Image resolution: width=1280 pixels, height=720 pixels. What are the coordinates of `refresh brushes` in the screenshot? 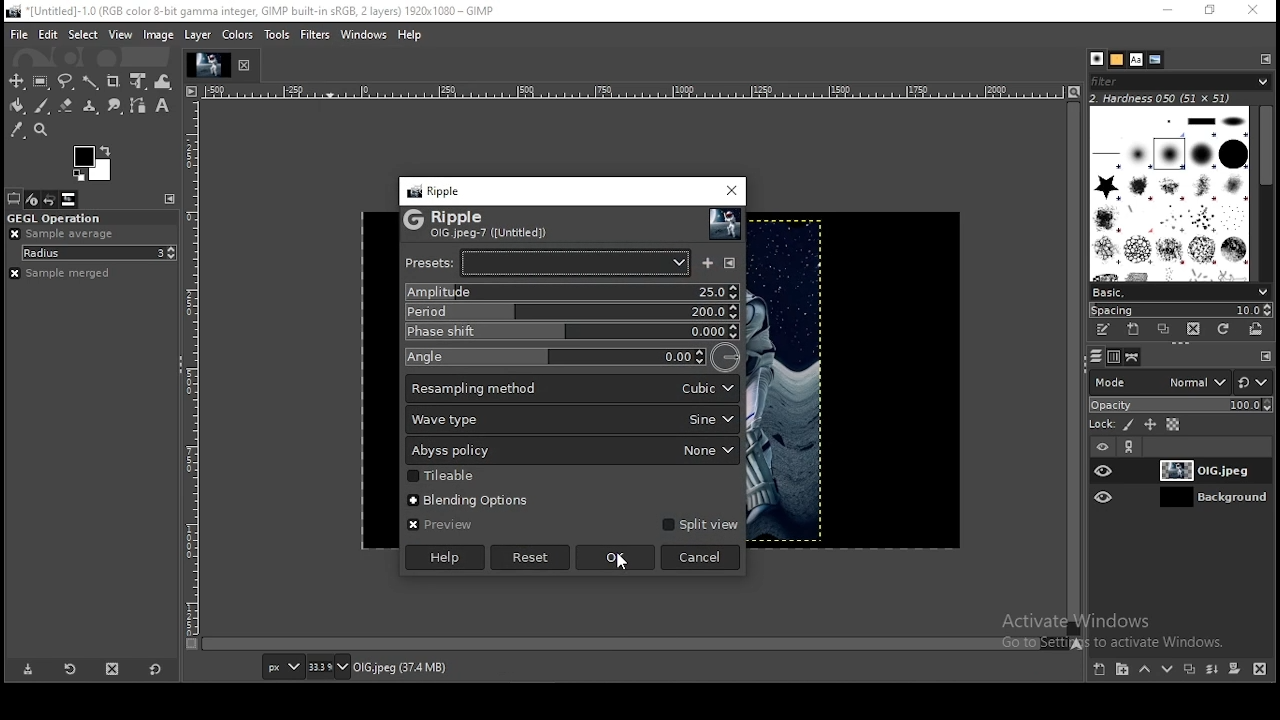 It's located at (1223, 328).